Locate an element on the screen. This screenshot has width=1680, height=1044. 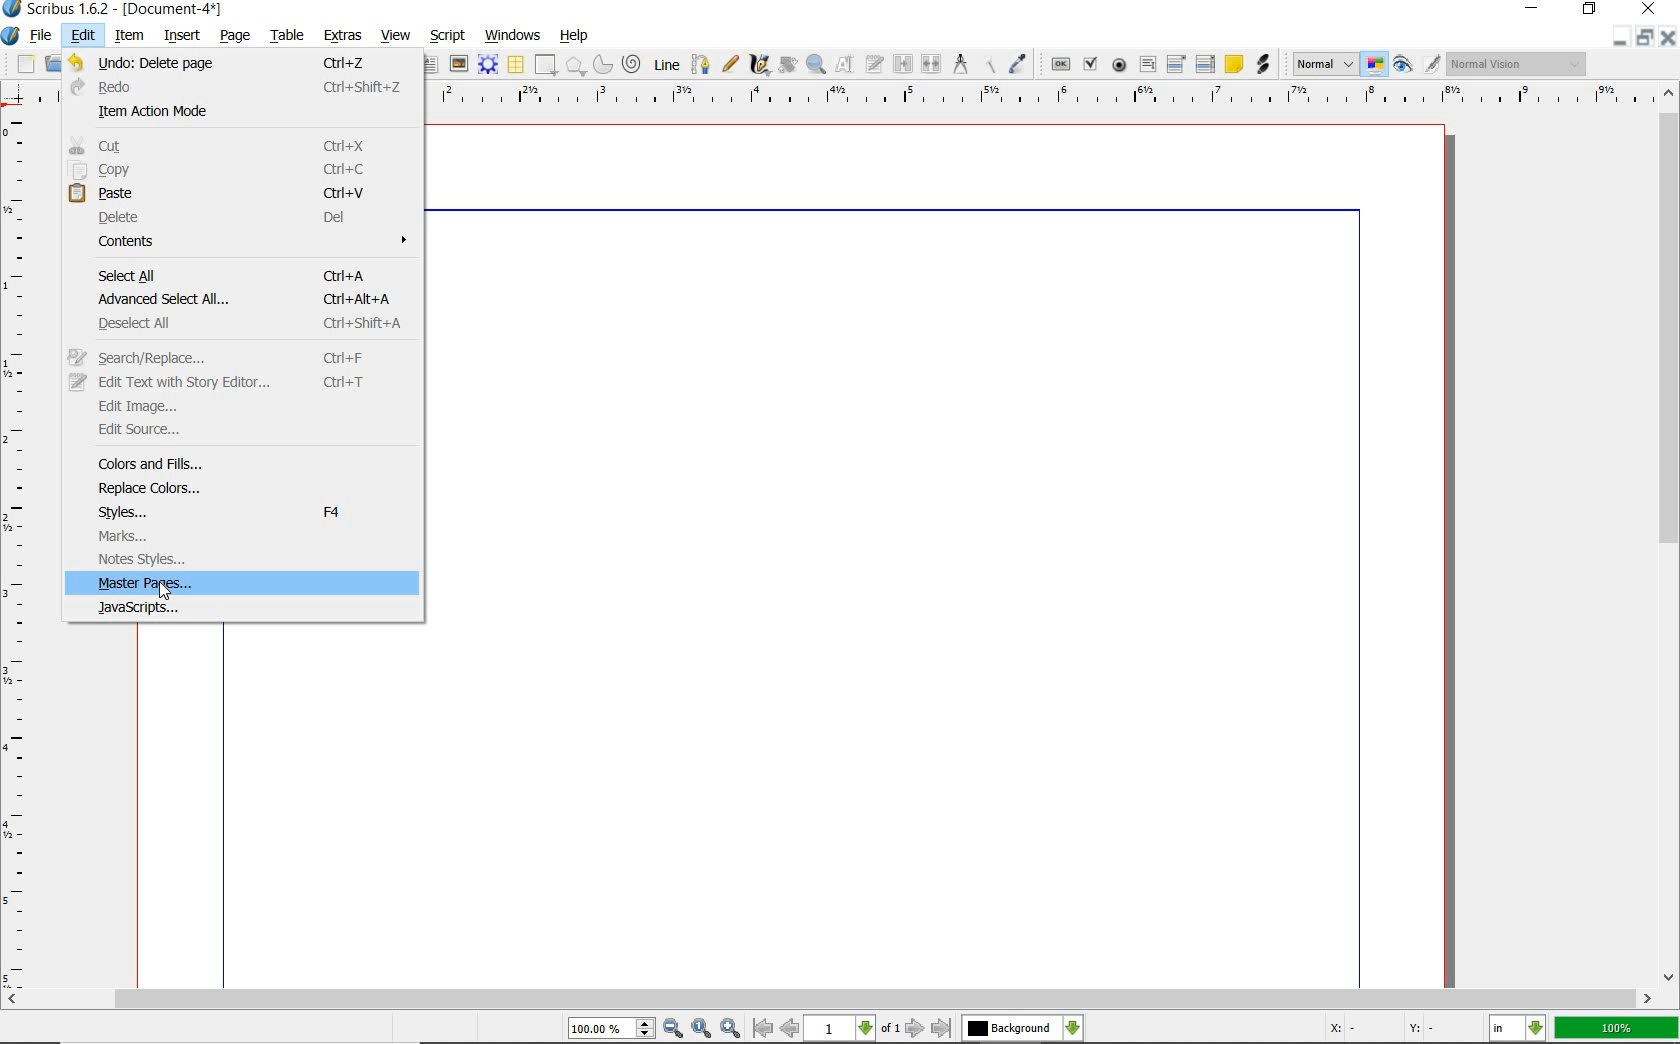
scrollbar is located at coordinates (1670, 533).